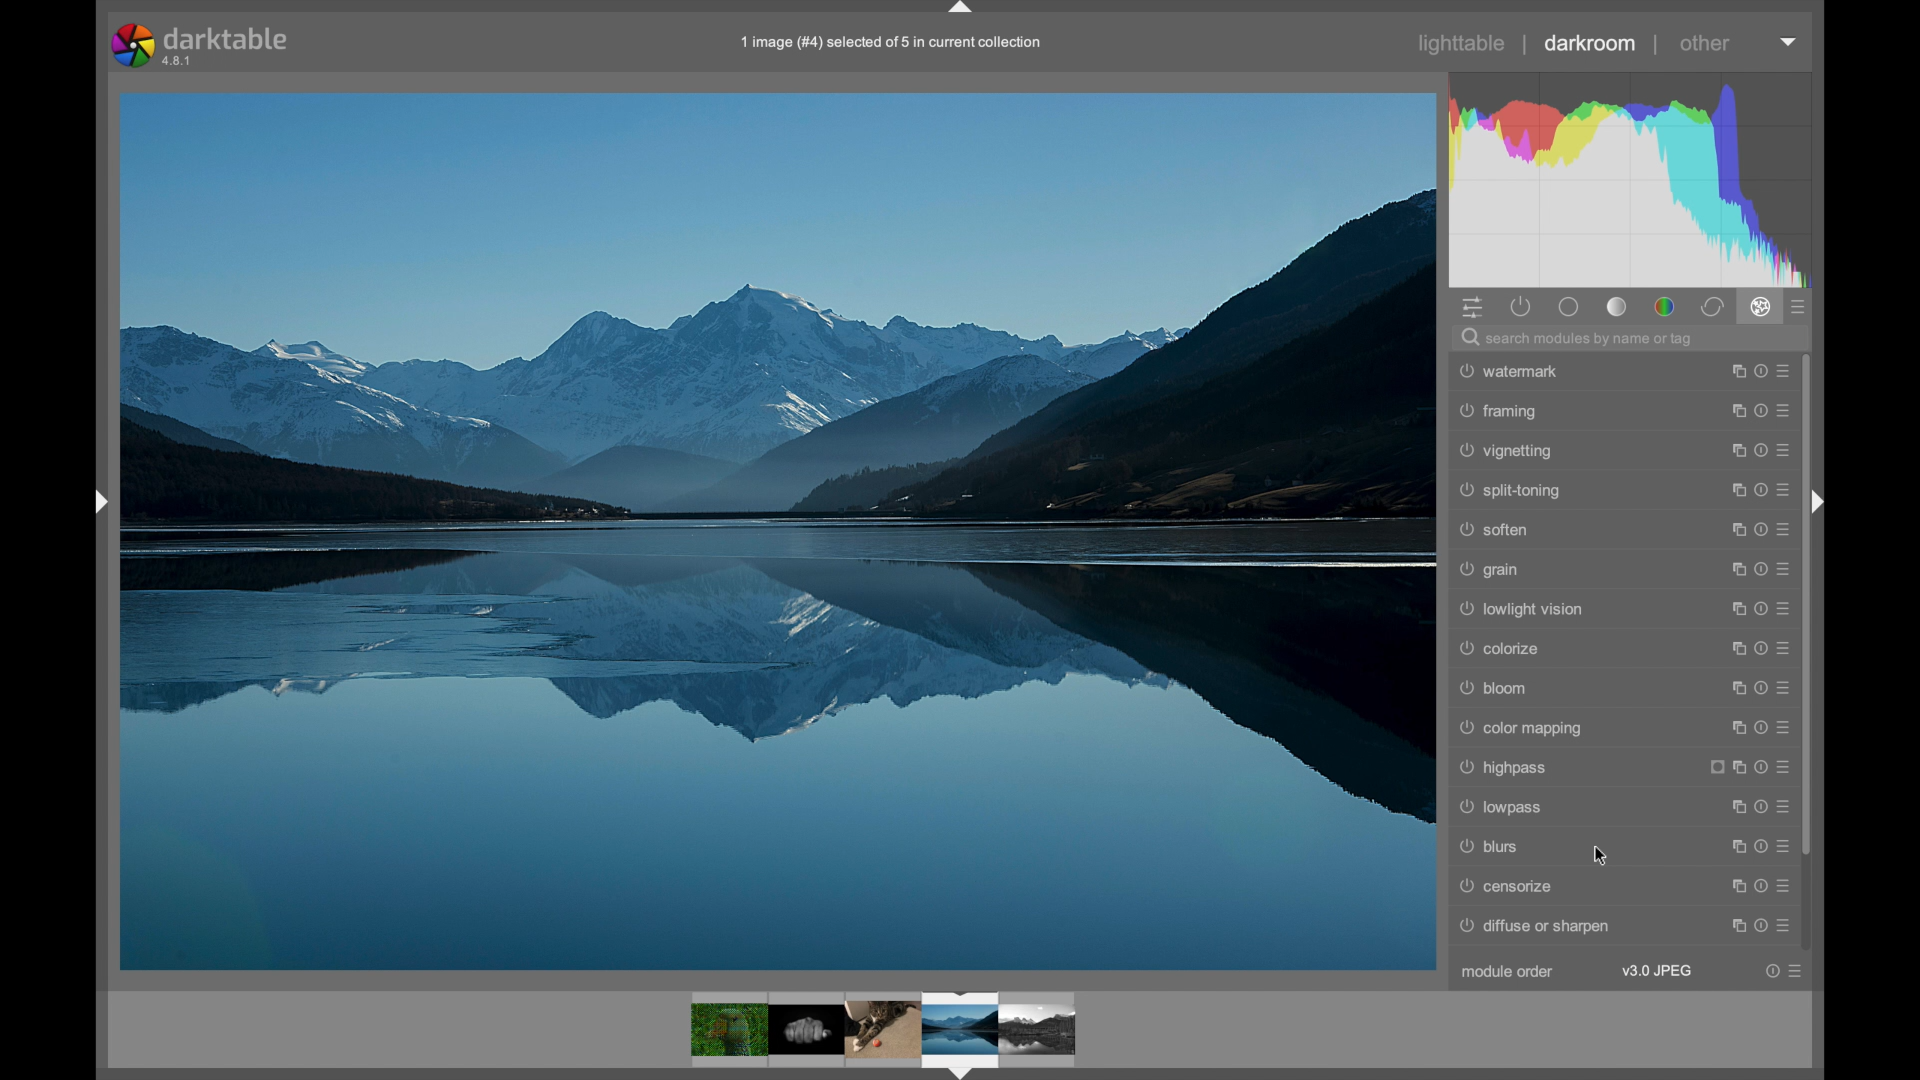  Describe the element at coordinates (1757, 609) in the screenshot. I see `help` at that location.